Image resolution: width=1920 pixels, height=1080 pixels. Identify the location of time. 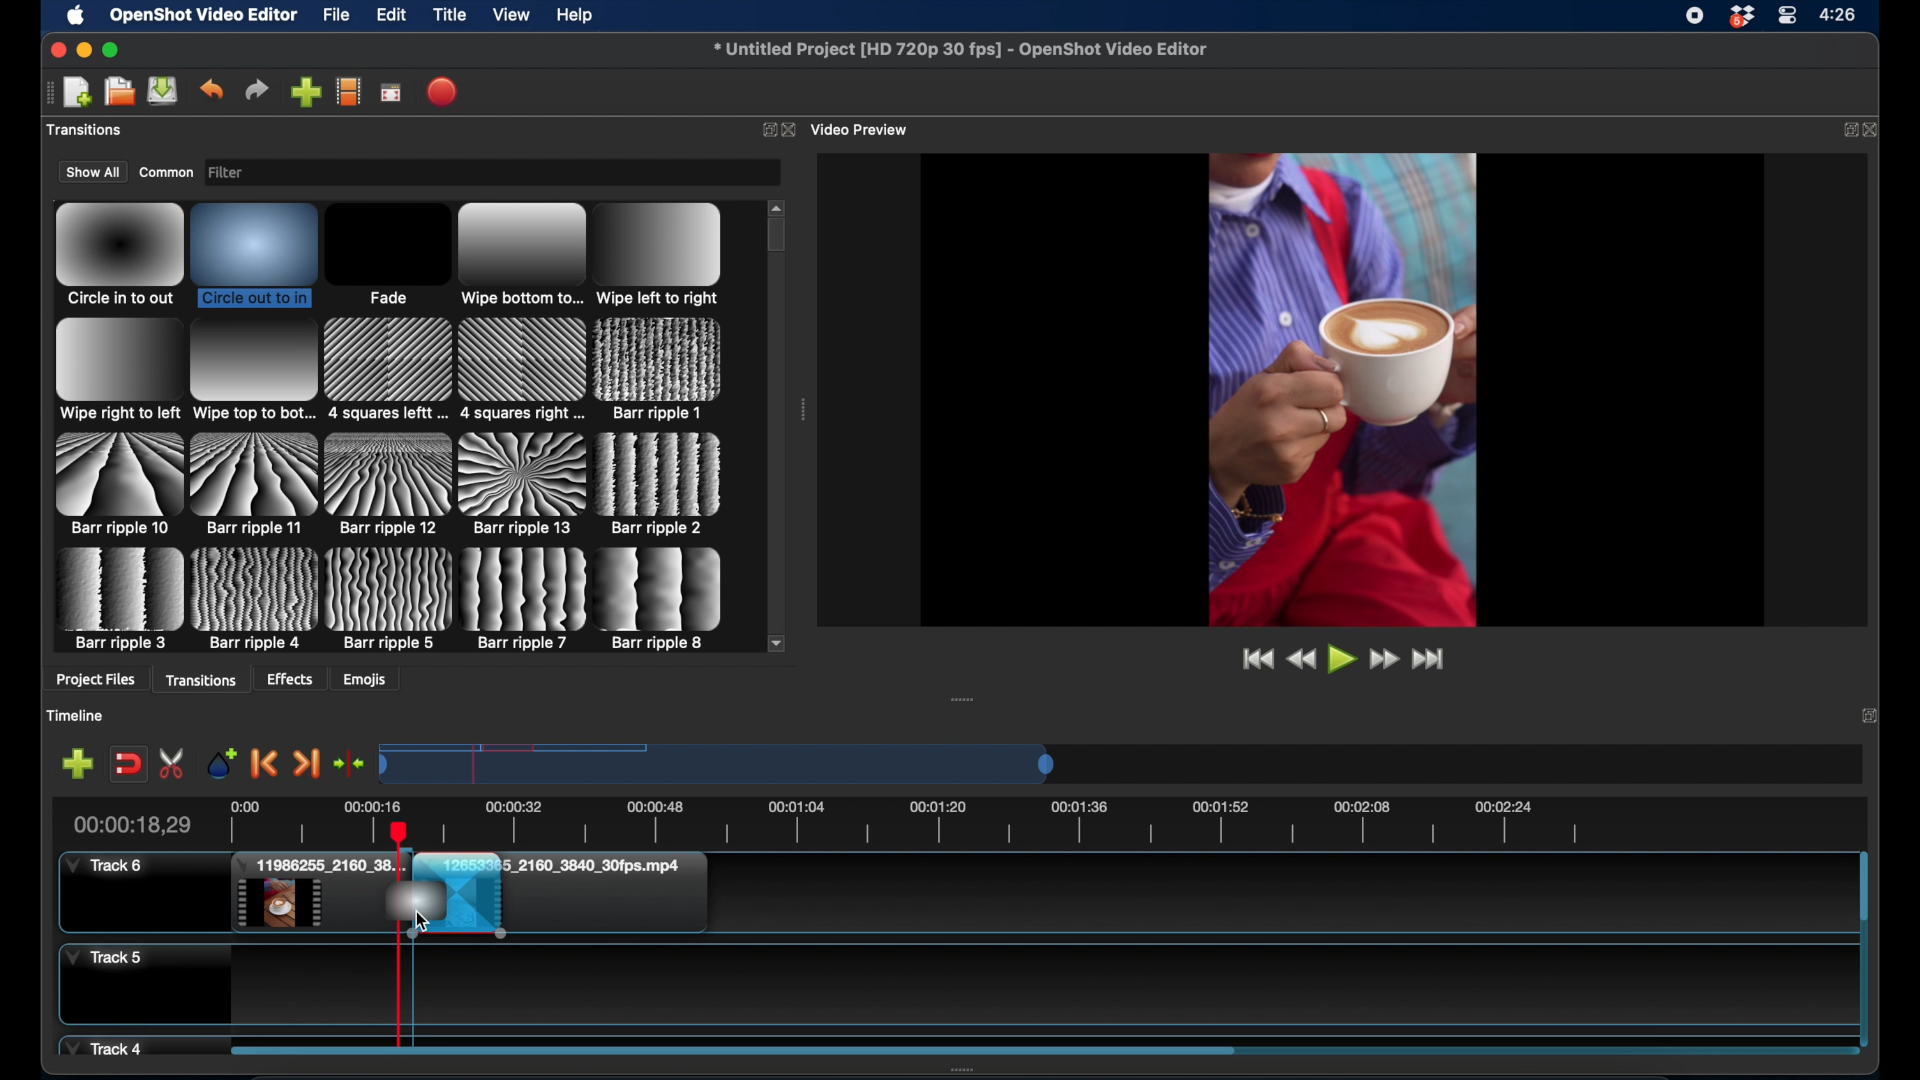
(1841, 13).